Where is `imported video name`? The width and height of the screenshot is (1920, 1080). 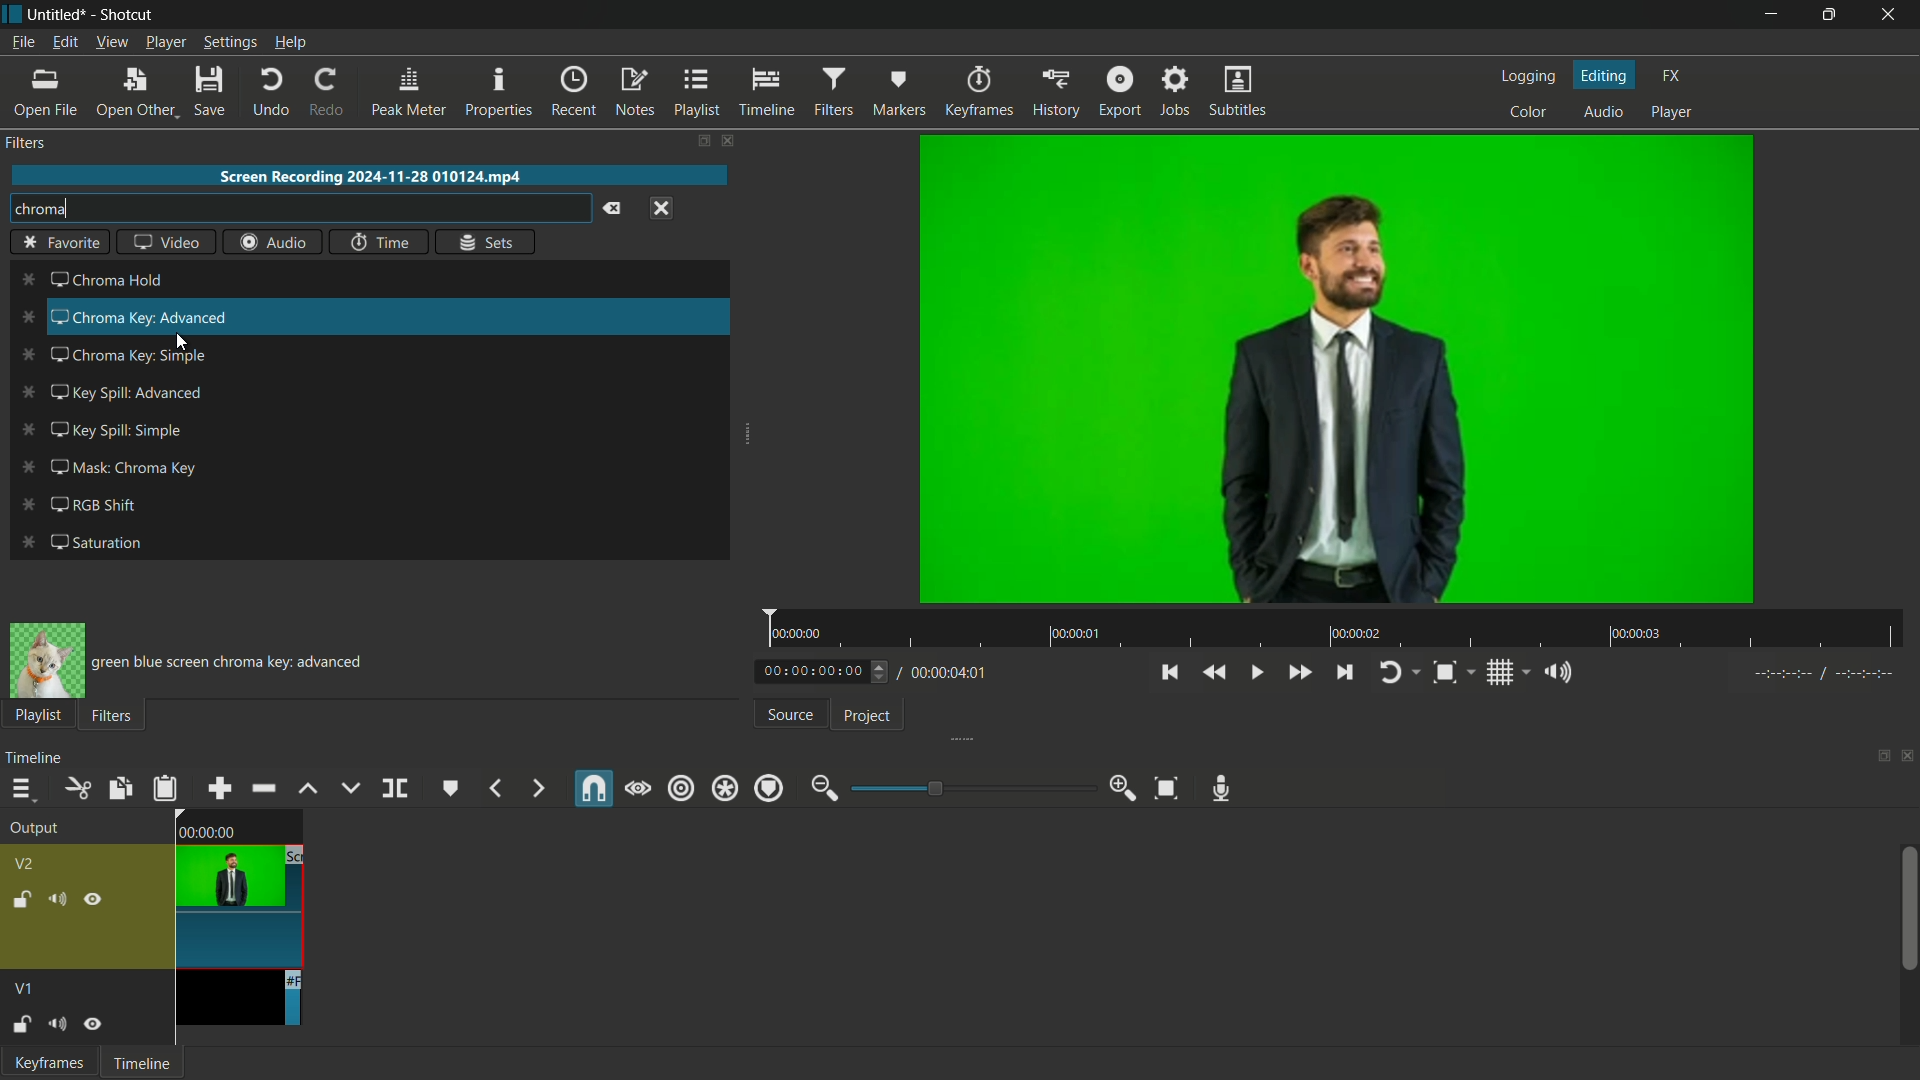
imported video name is located at coordinates (371, 177).